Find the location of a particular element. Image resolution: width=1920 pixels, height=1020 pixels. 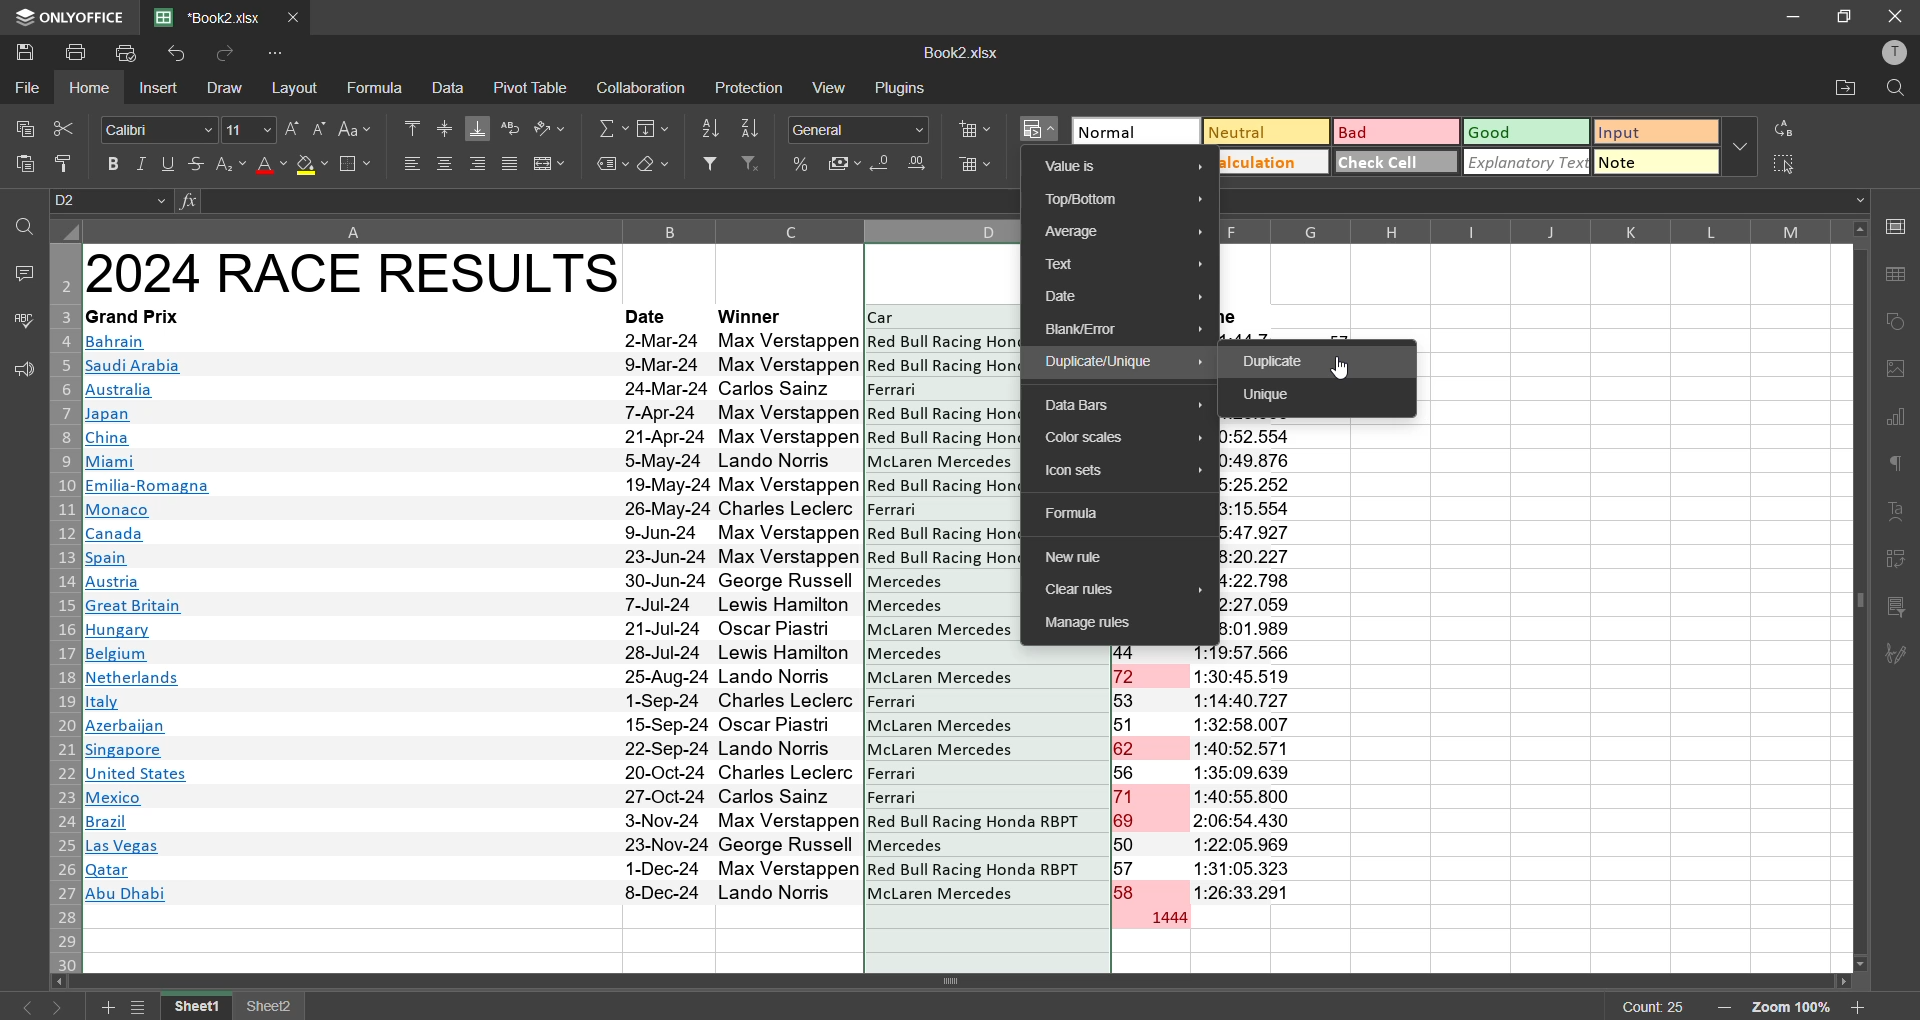

spellcheck is located at coordinates (22, 323).